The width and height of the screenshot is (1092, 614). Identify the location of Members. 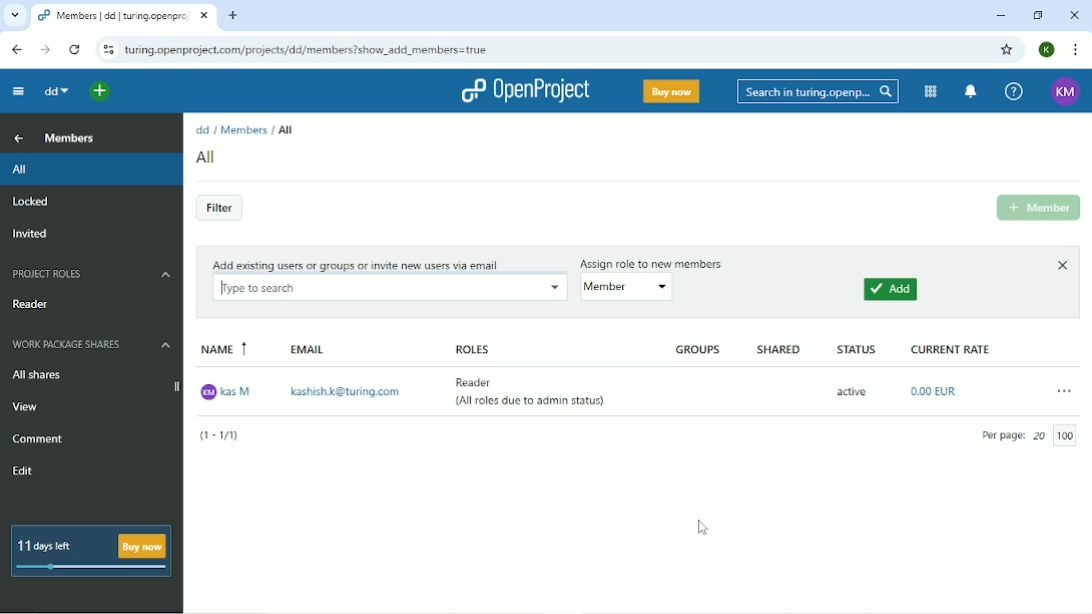
(244, 129).